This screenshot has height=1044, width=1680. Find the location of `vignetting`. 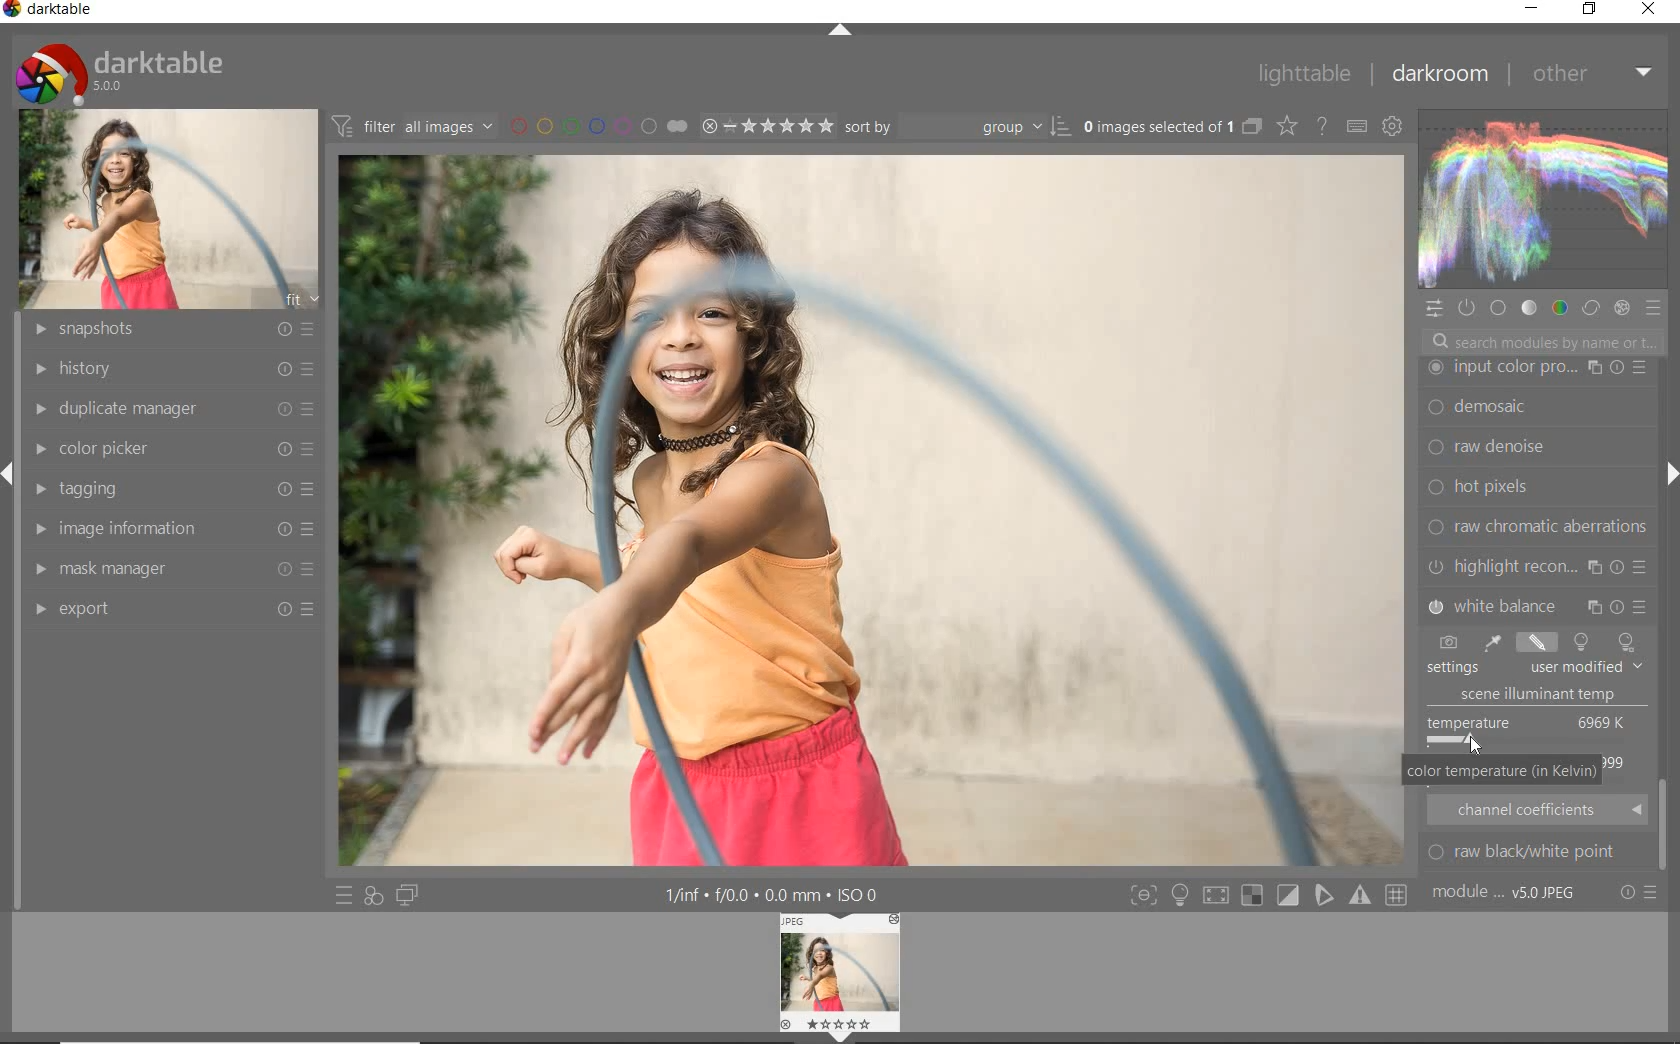

vignetting is located at coordinates (1536, 566).